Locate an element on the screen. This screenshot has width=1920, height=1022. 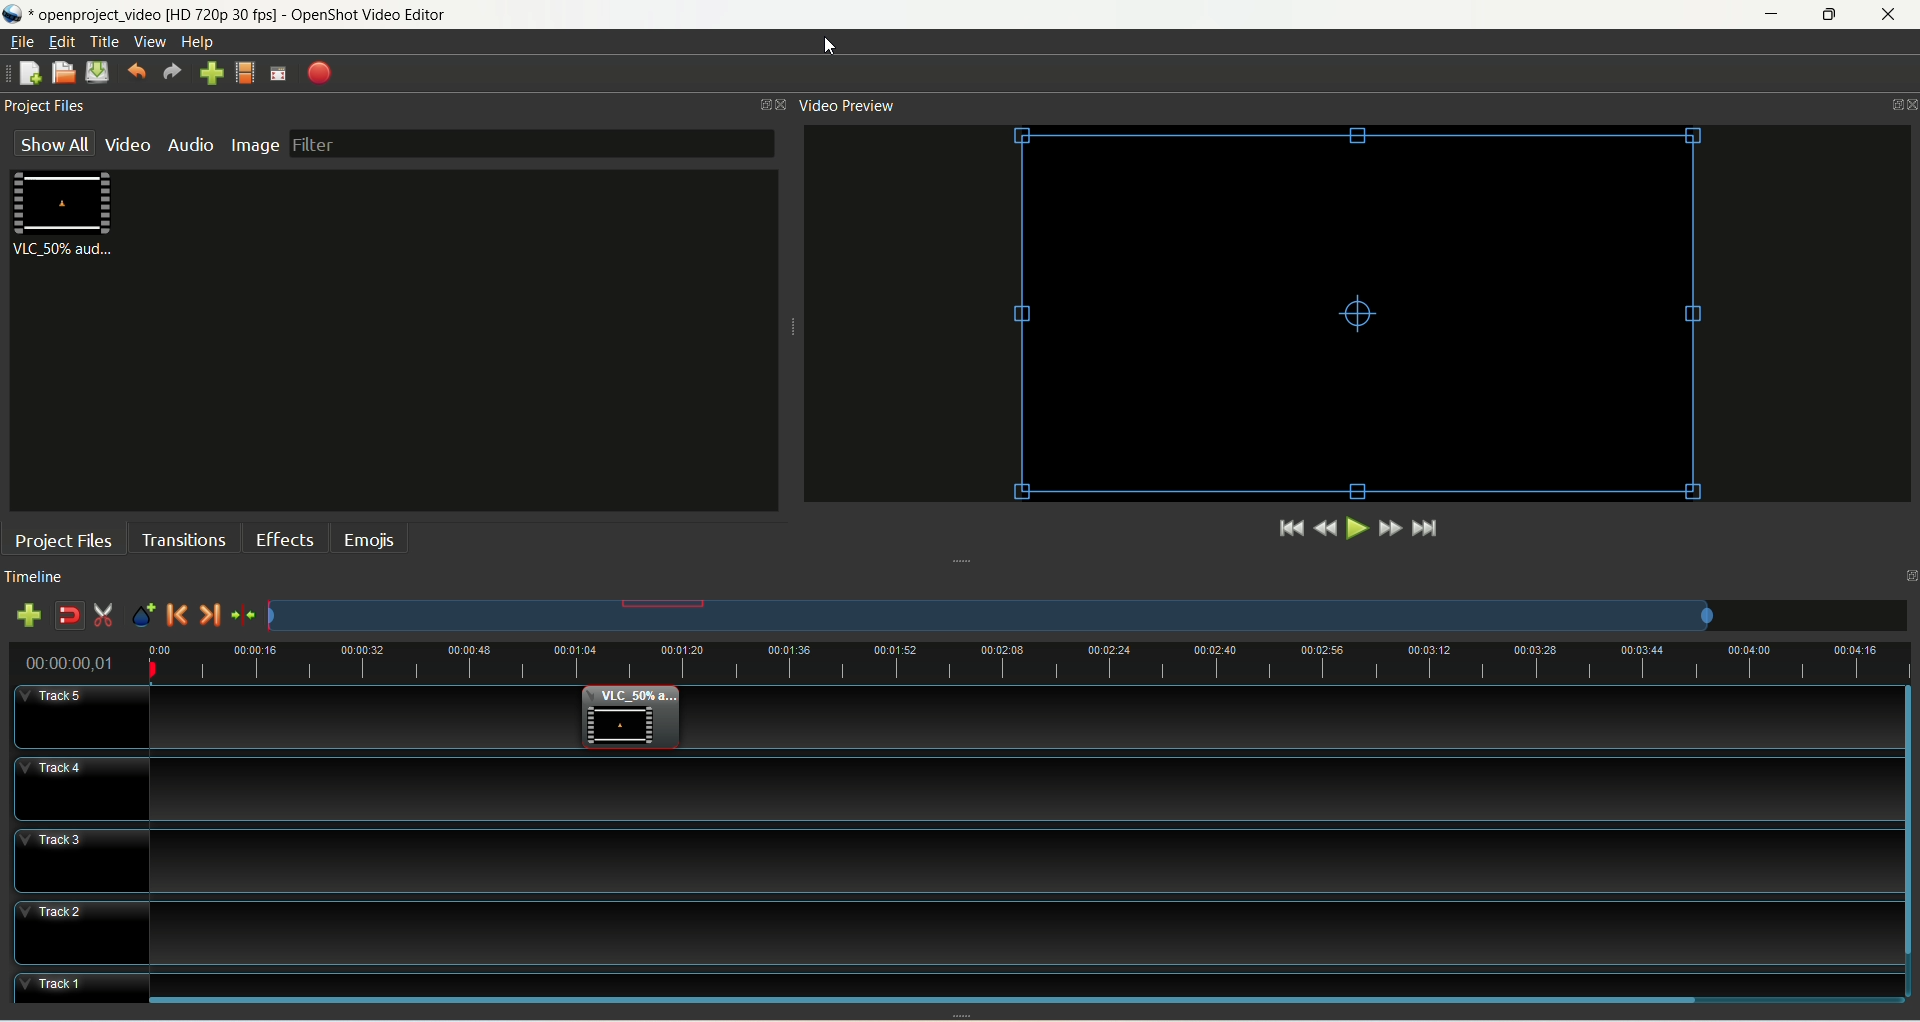
show all is located at coordinates (53, 142).